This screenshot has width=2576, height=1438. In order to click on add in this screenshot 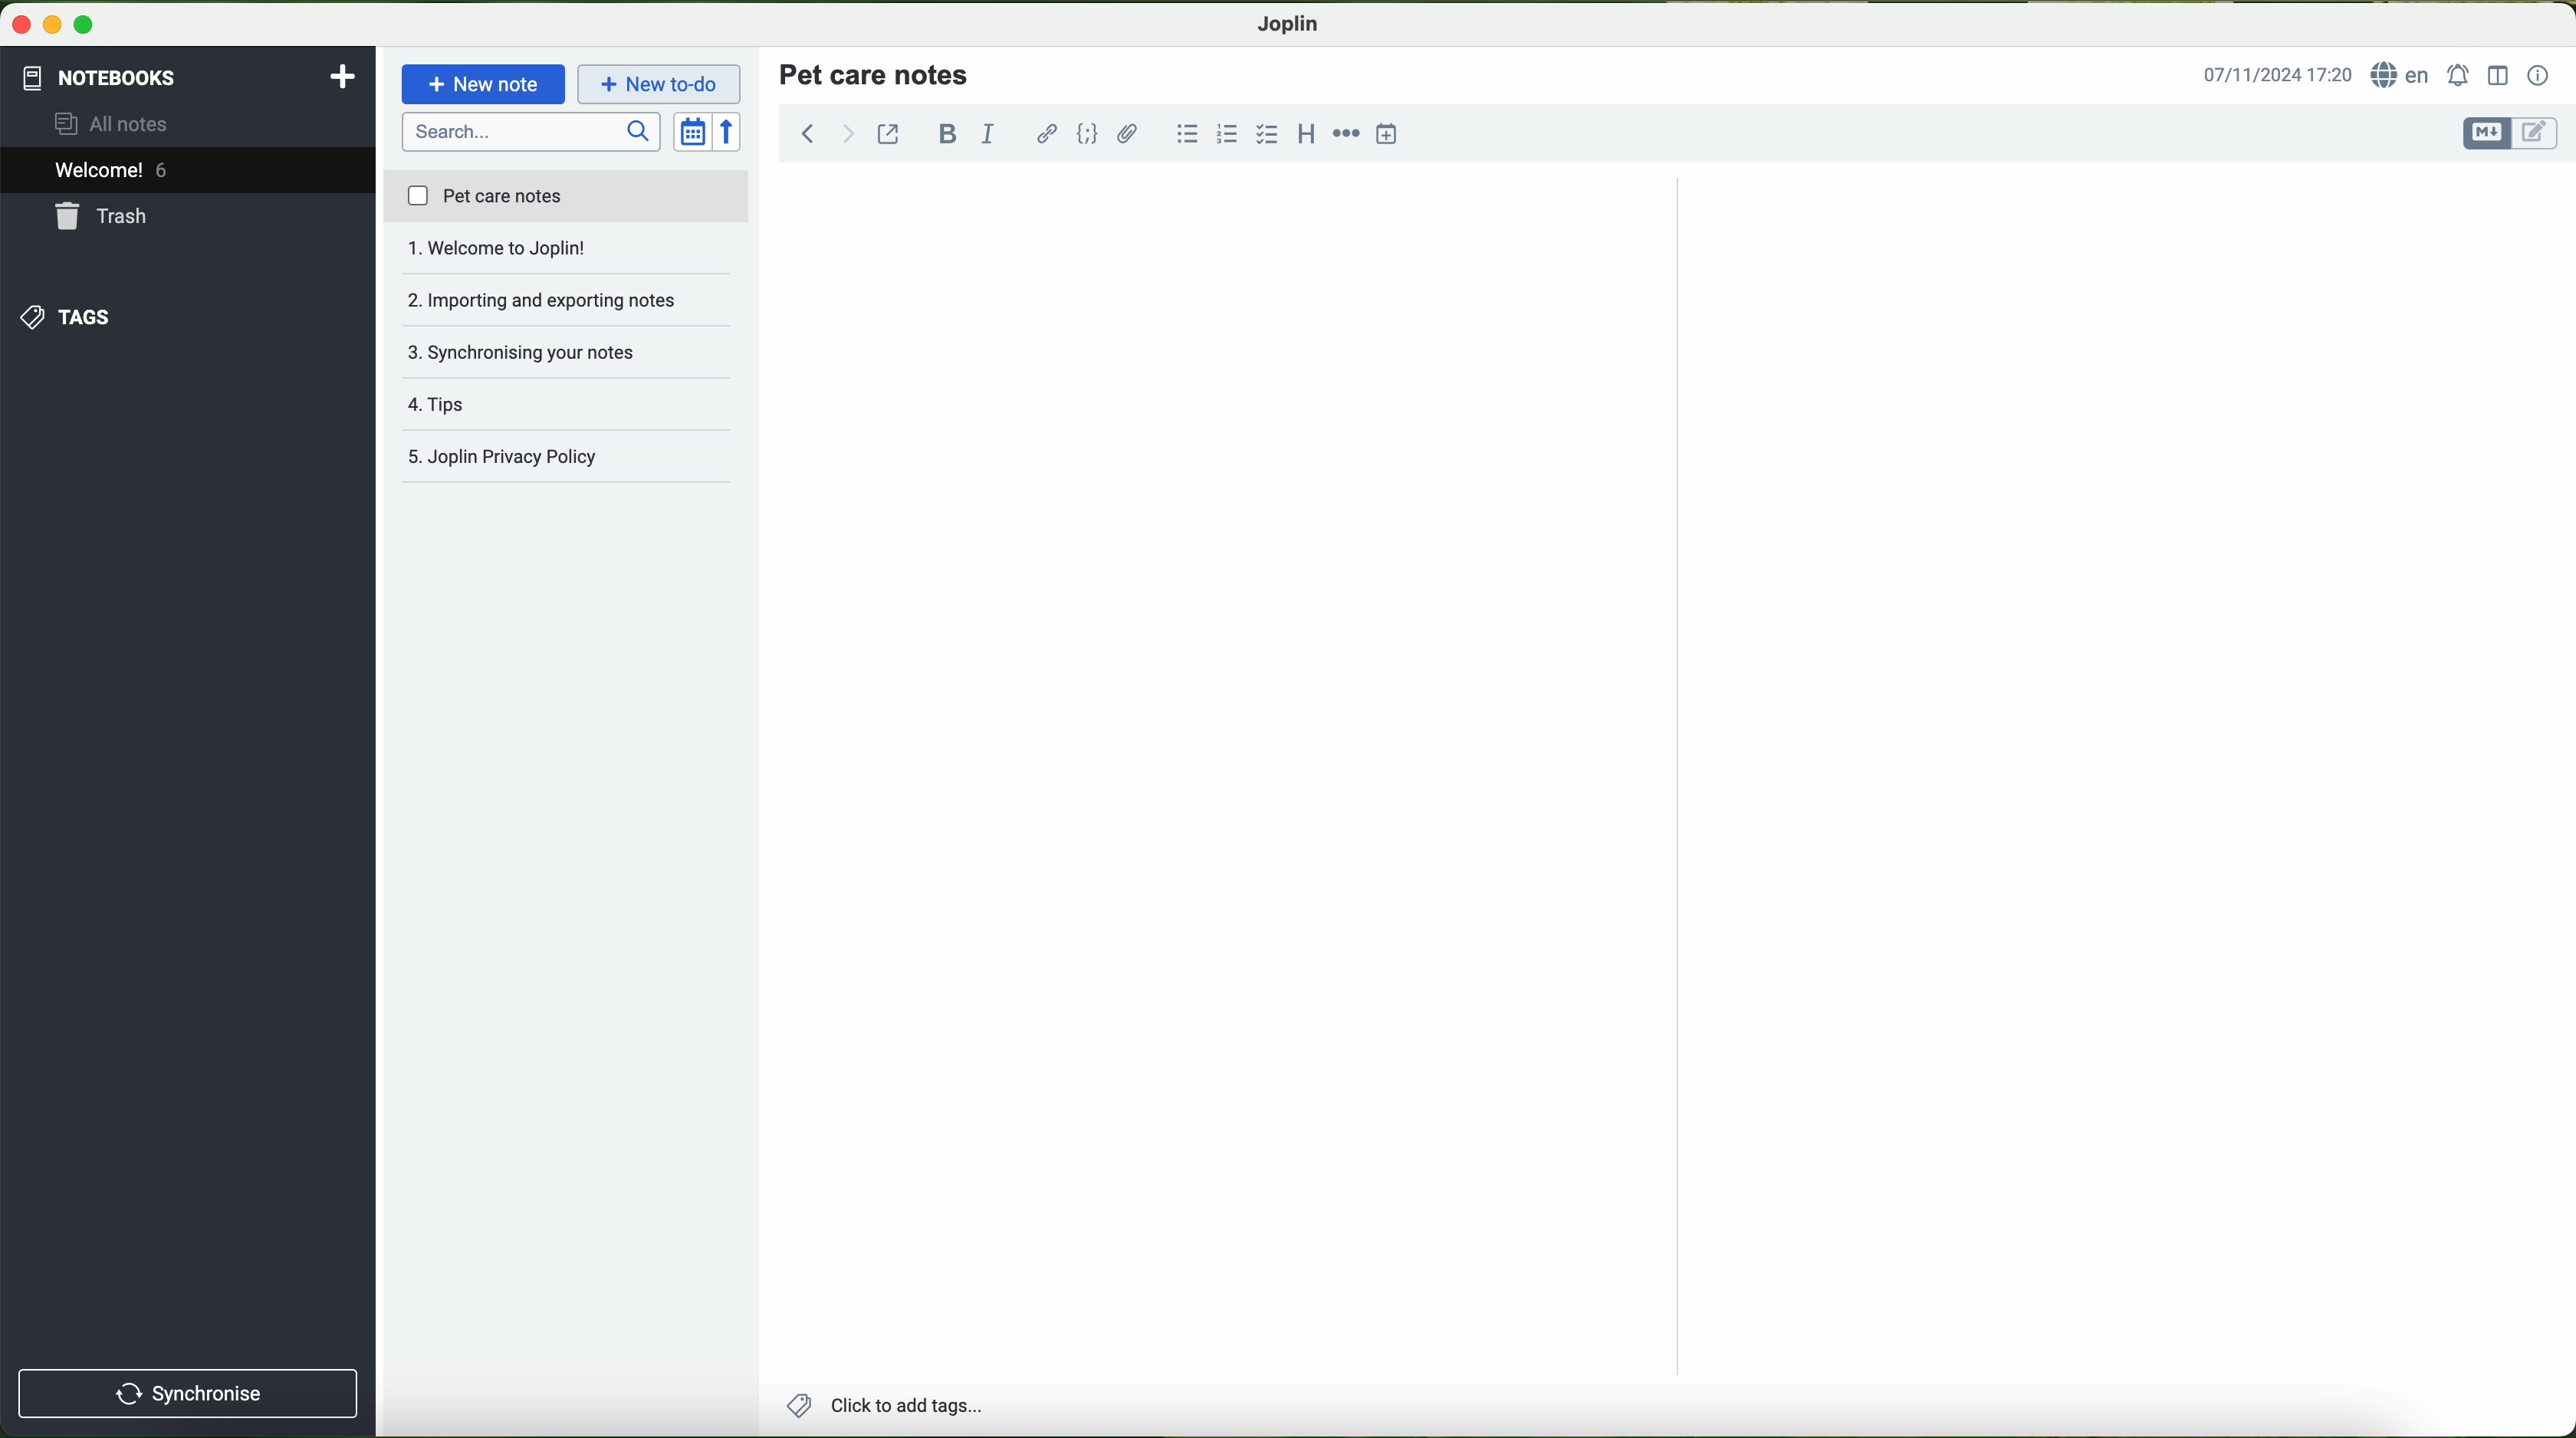, I will do `click(343, 74)`.